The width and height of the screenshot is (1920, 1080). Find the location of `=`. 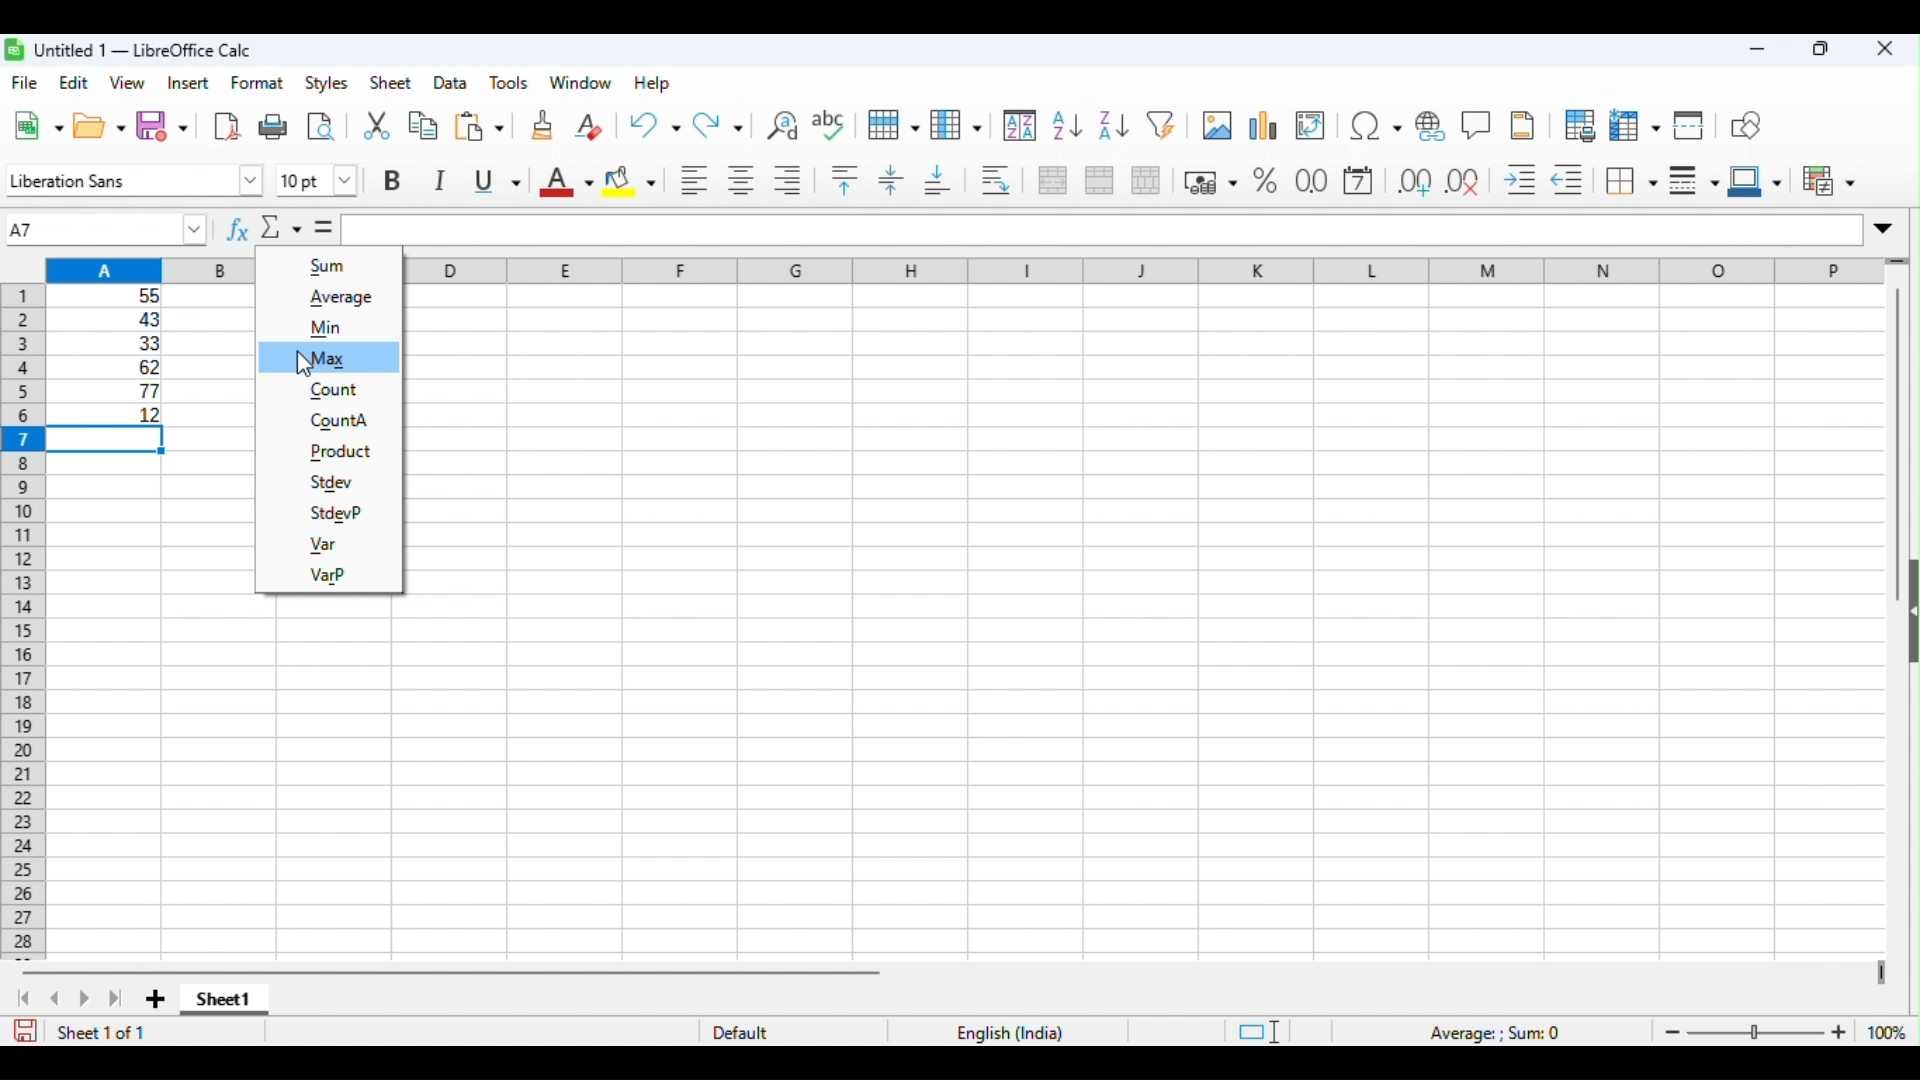

= is located at coordinates (324, 228).